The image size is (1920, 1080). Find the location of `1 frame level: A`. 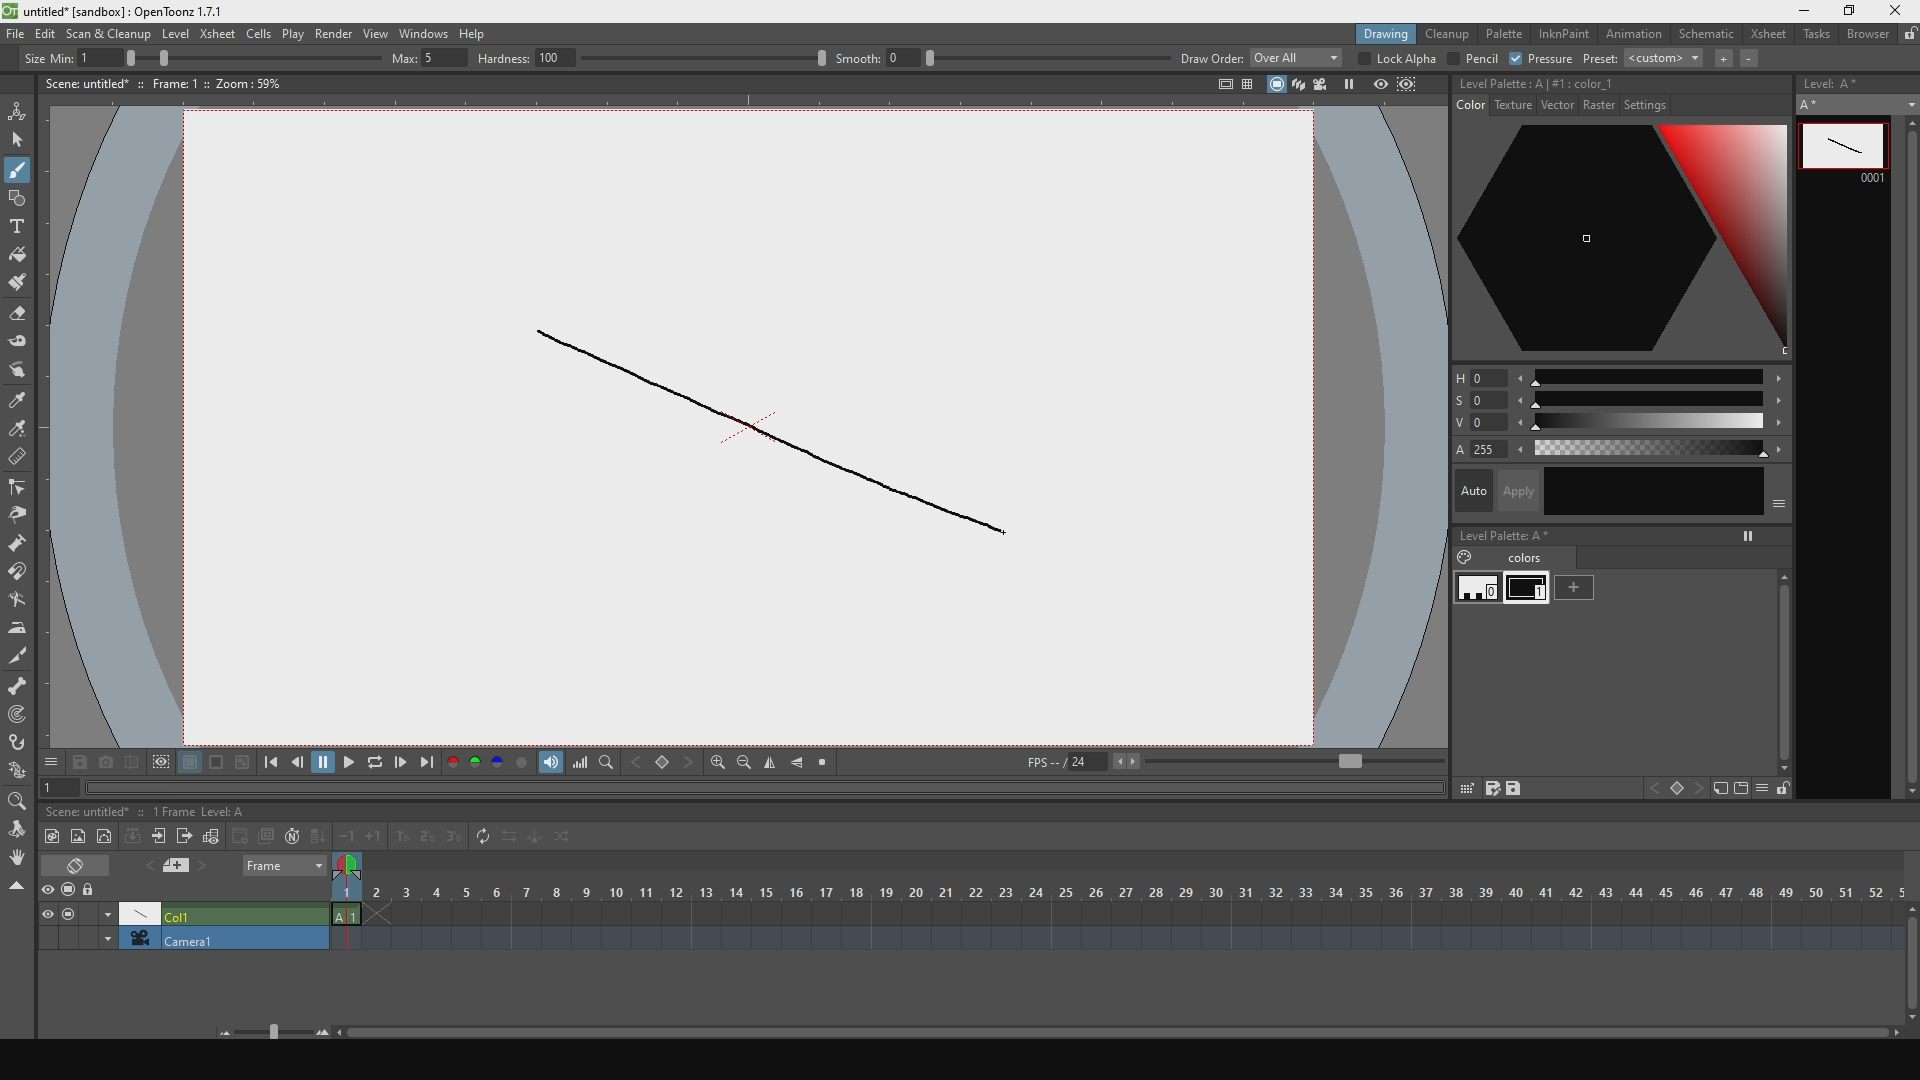

1 frame level: A is located at coordinates (203, 810).